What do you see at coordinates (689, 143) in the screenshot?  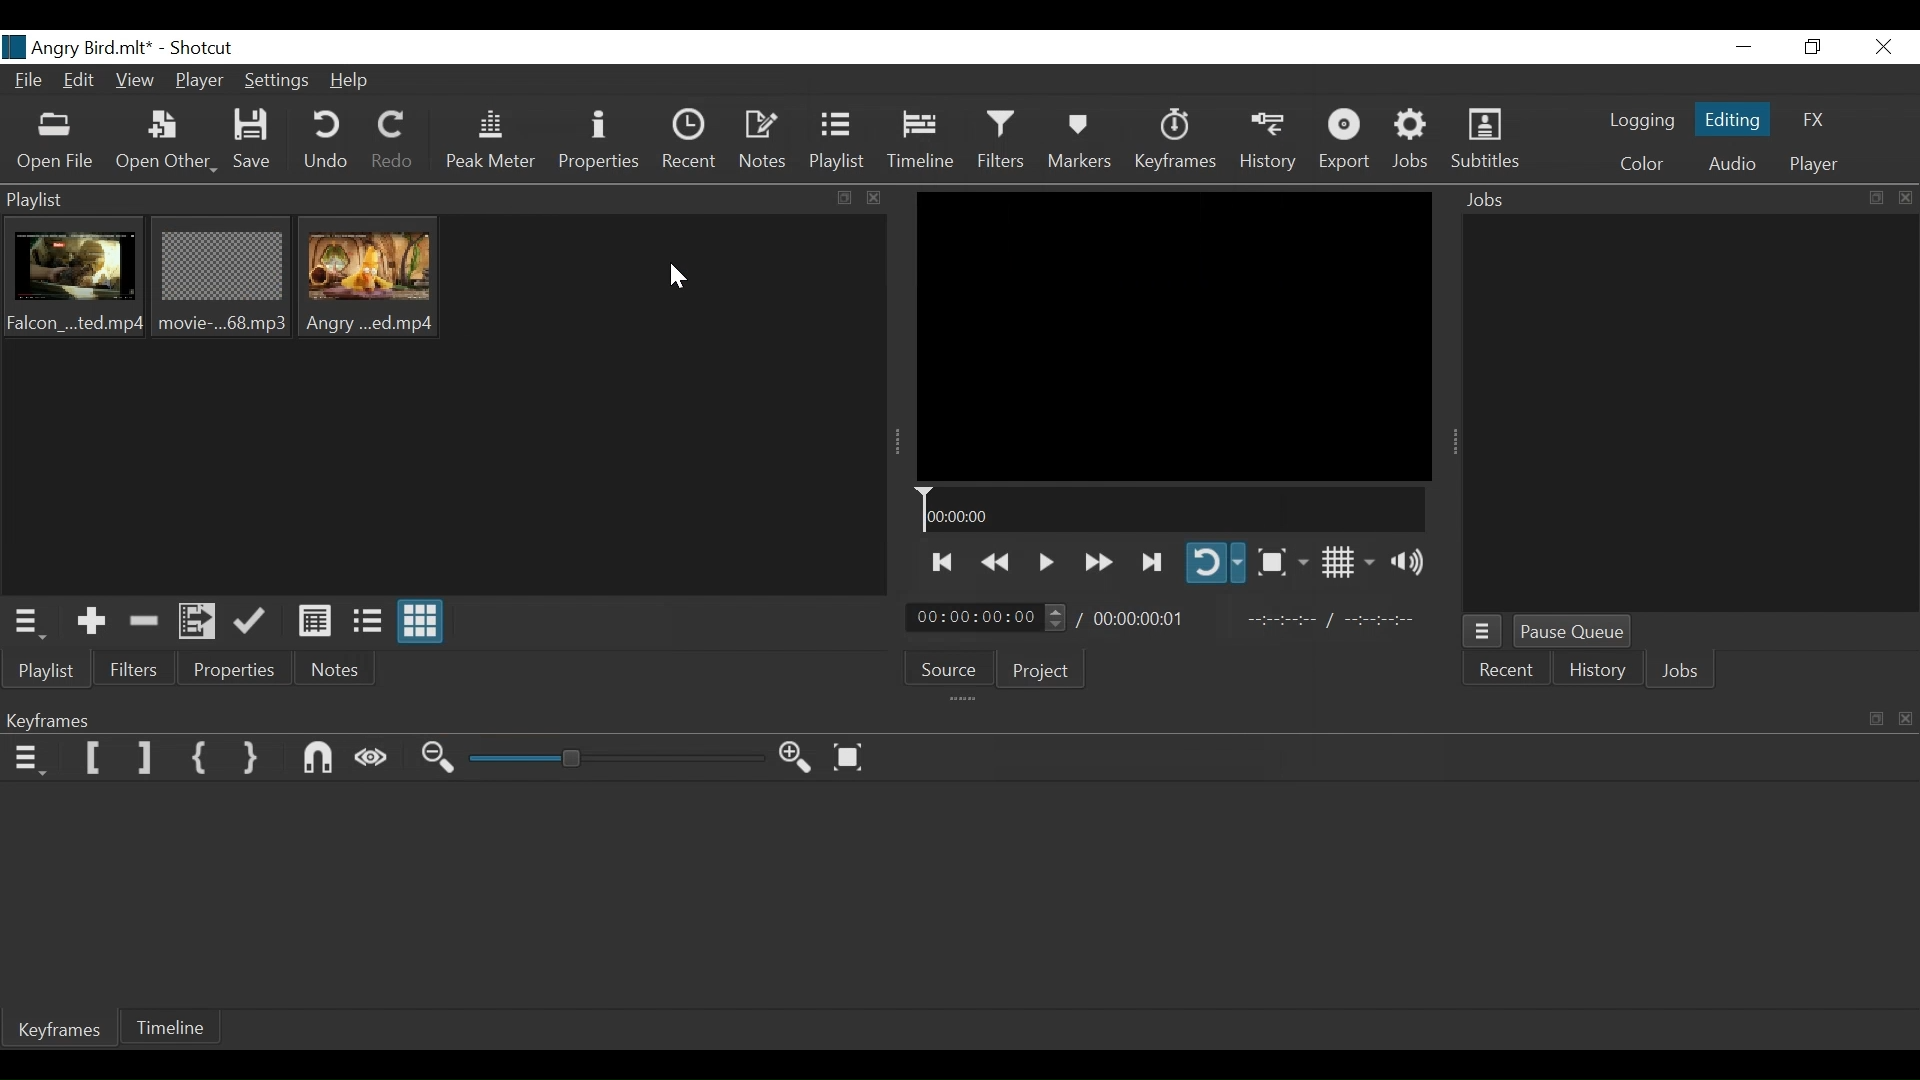 I see `Recent` at bounding box center [689, 143].